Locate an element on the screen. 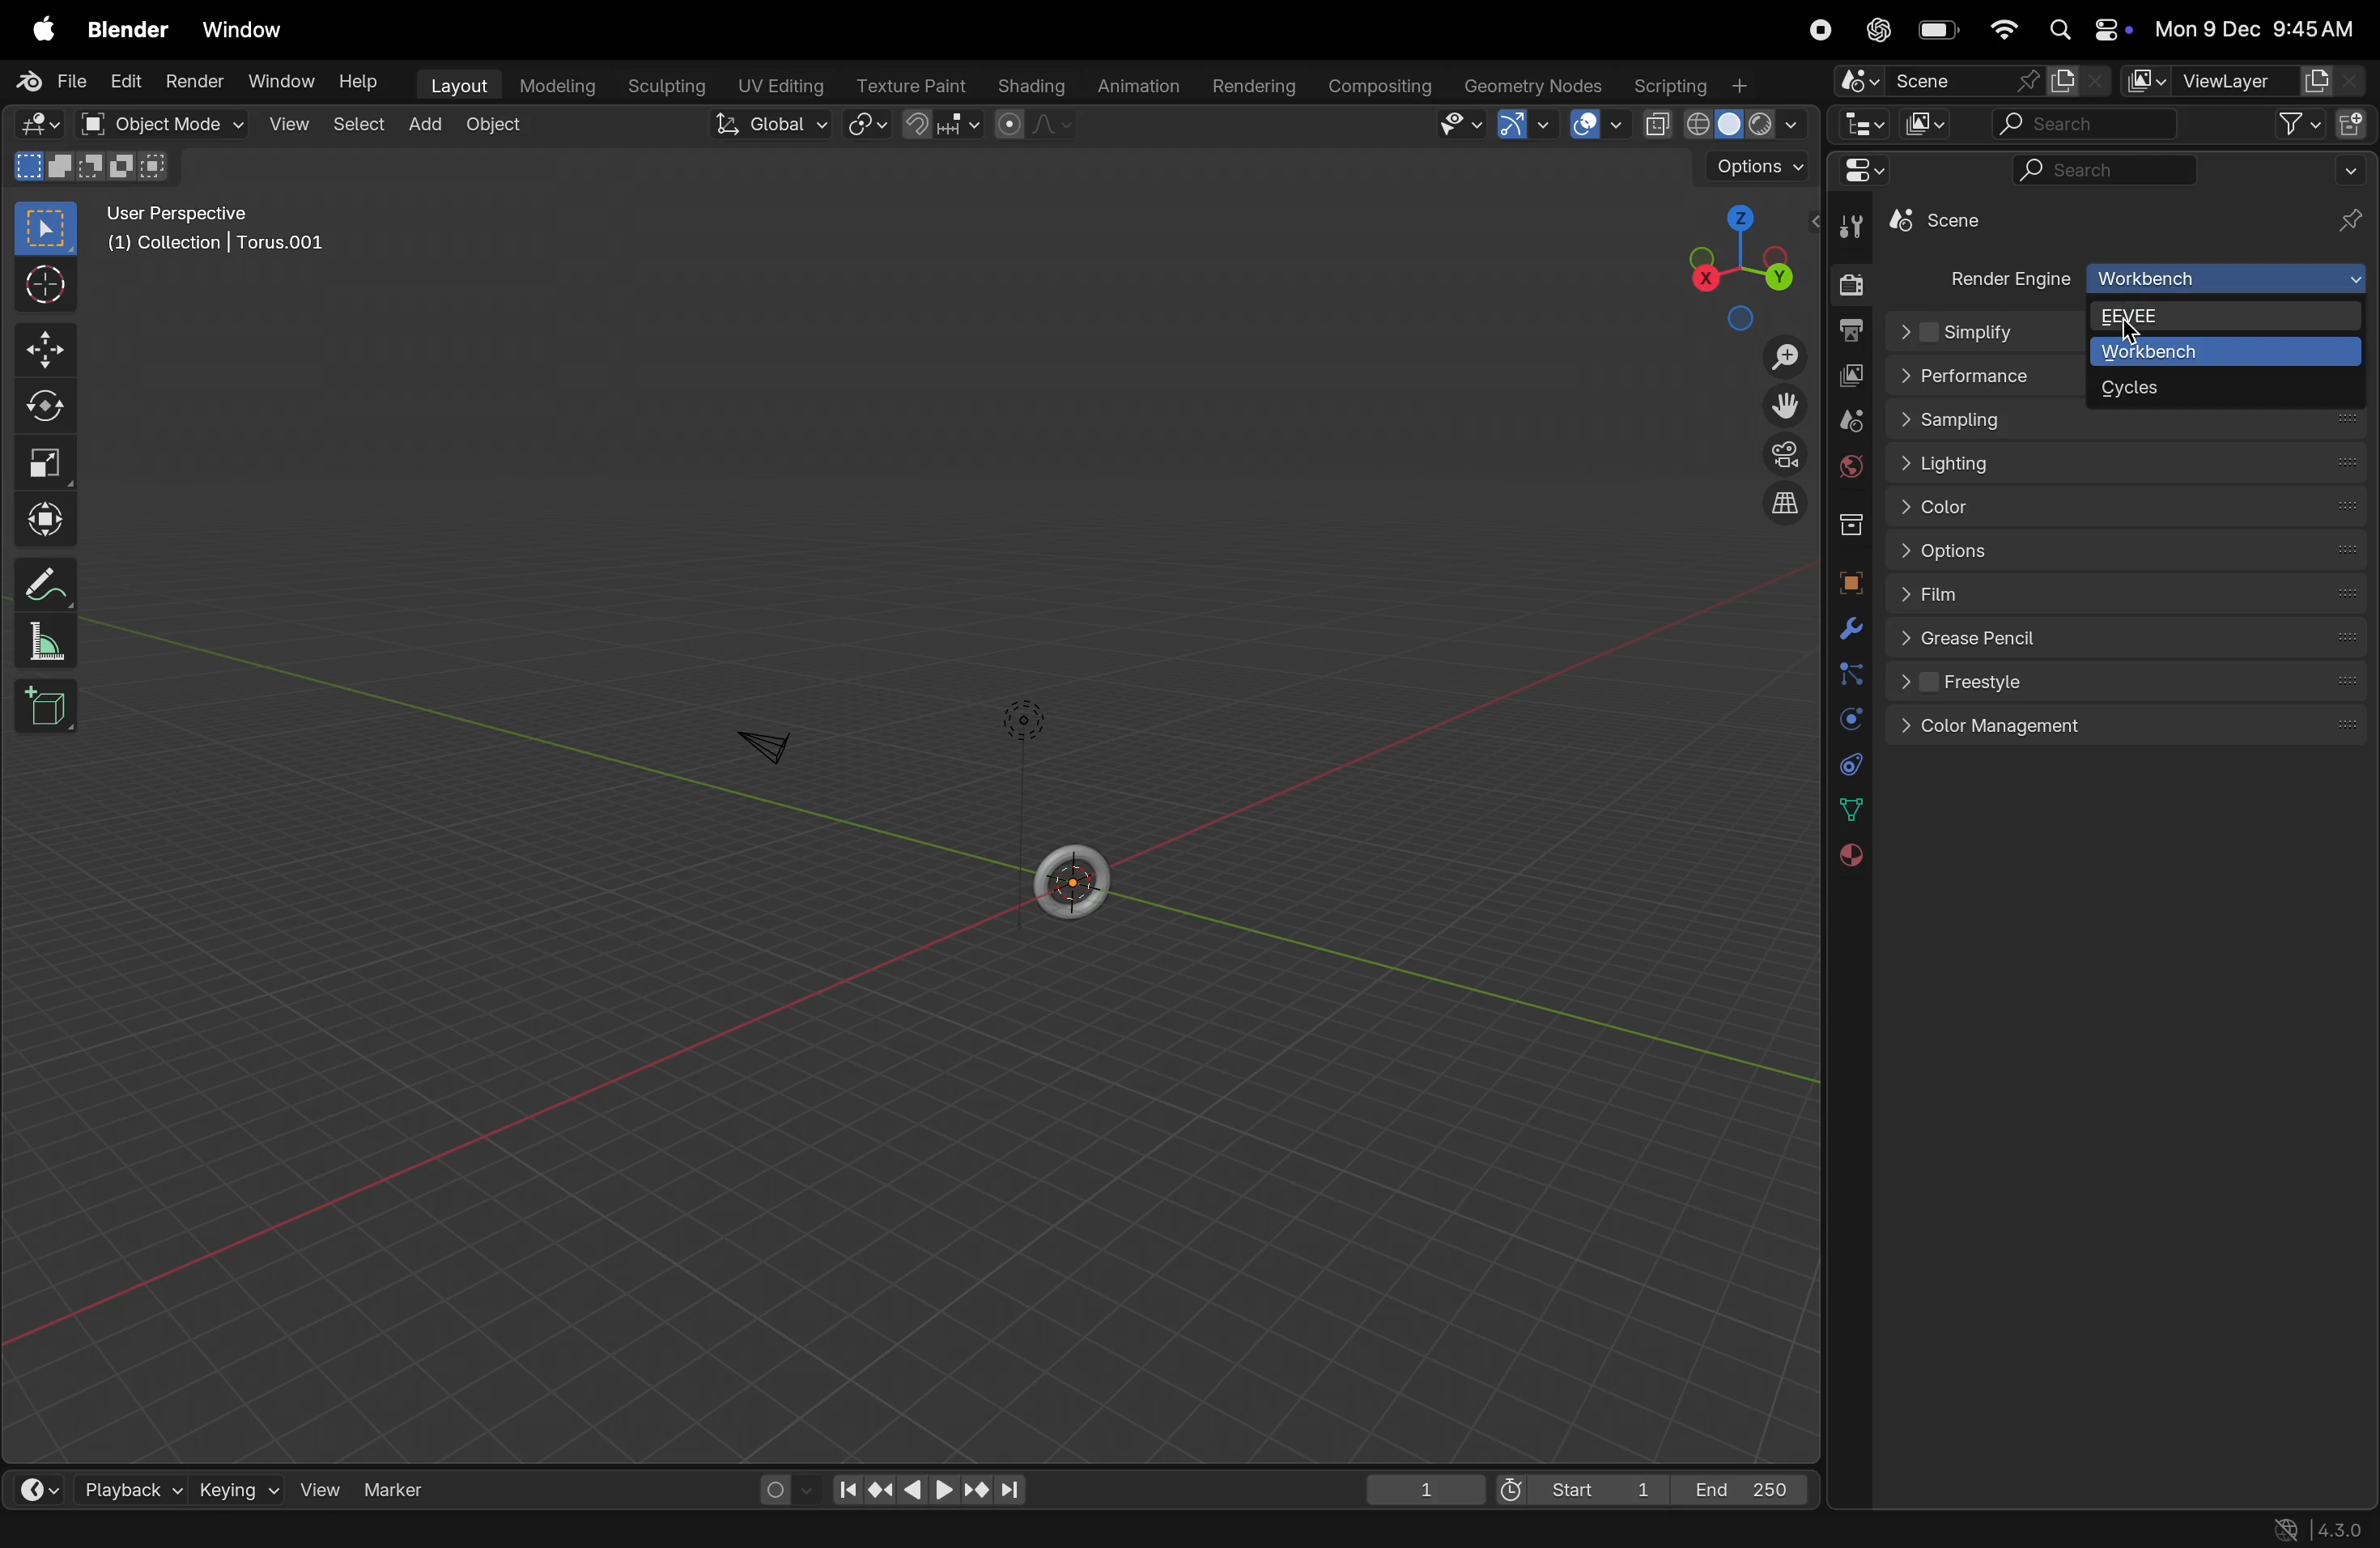  drpp down is located at coordinates (2350, 174).